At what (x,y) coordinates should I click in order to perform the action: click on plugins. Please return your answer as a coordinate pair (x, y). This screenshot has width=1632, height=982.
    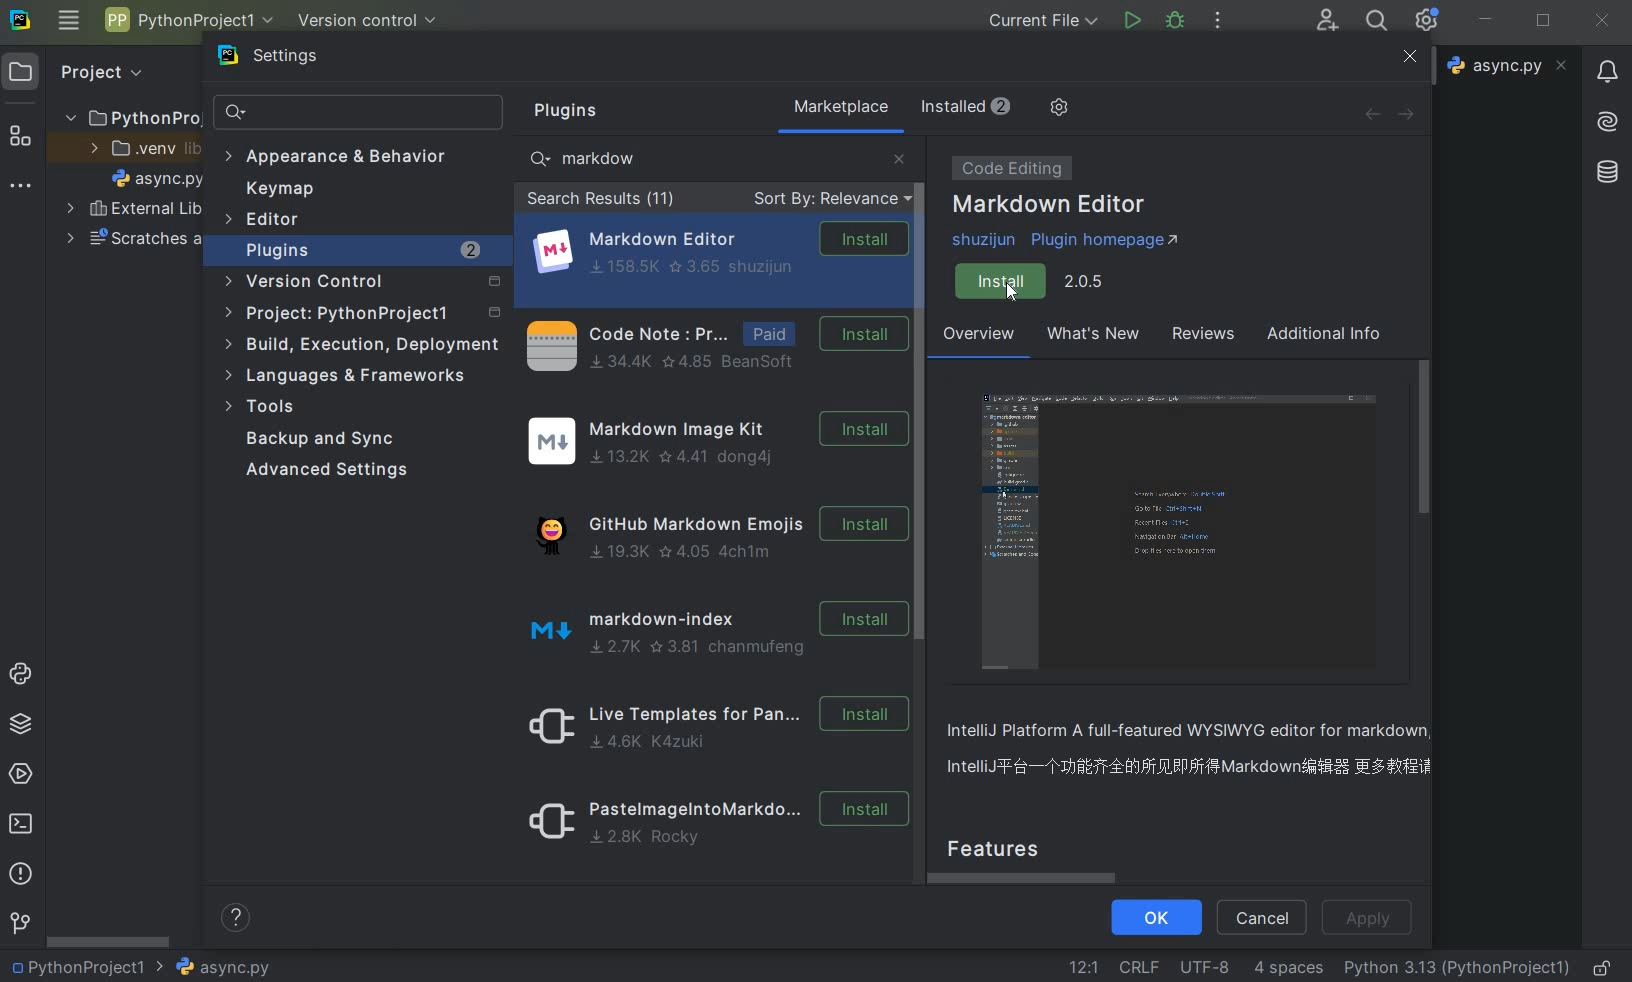
    Looking at the image, I should click on (364, 251).